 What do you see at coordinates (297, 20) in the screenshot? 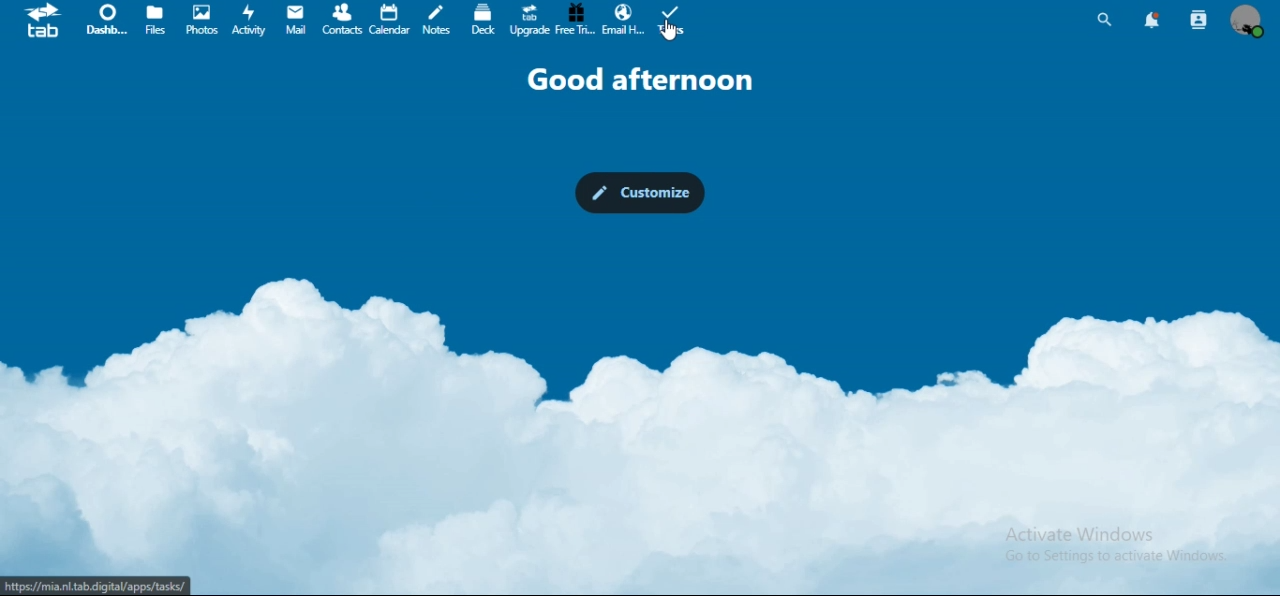
I see `mail` at bounding box center [297, 20].